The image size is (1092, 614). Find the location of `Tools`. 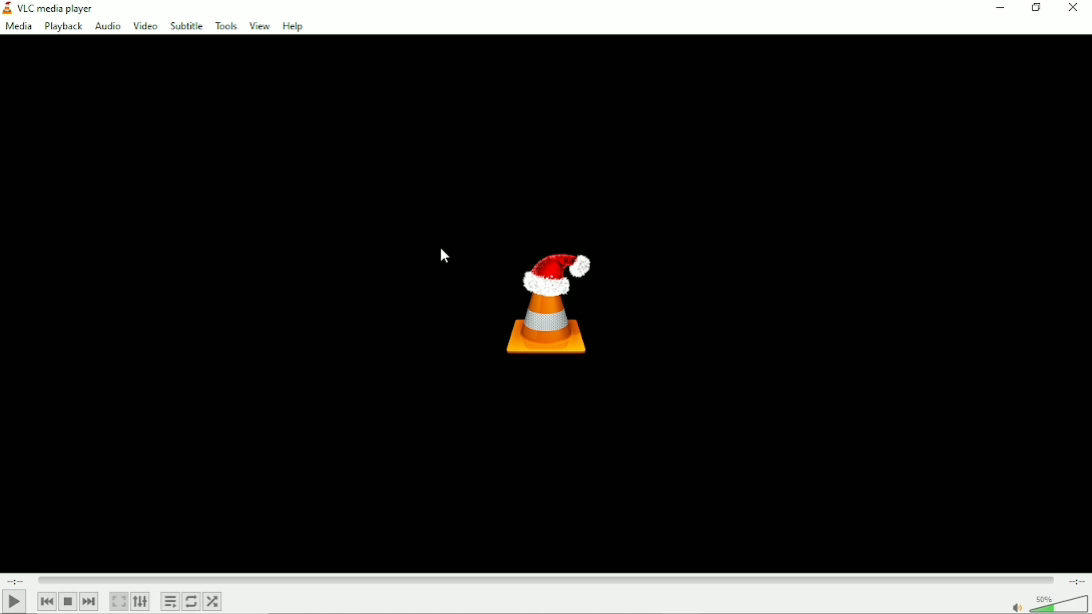

Tools is located at coordinates (226, 23).